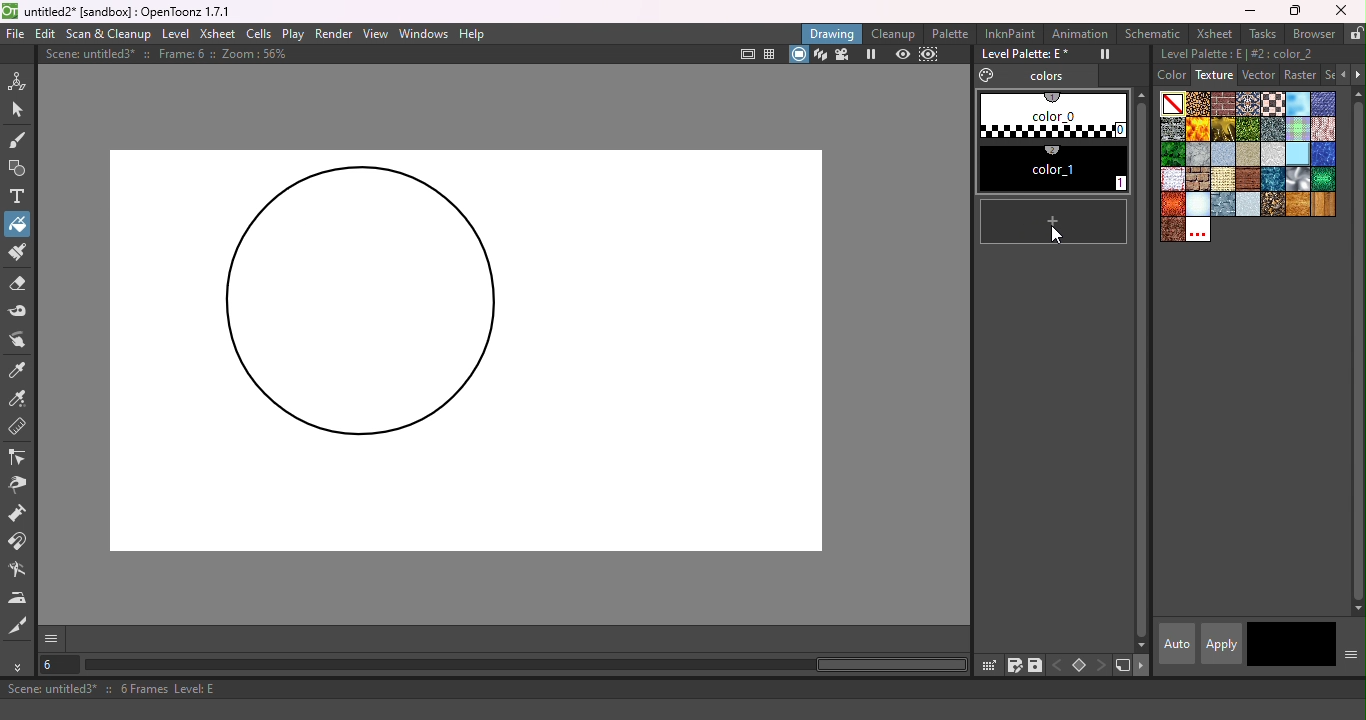 This screenshot has height=720, width=1366. What do you see at coordinates (683, 691) in the screenshot?
I see `Scene: untitled3* :: 6 Frames Level: E` at bounding box center [683, 691].